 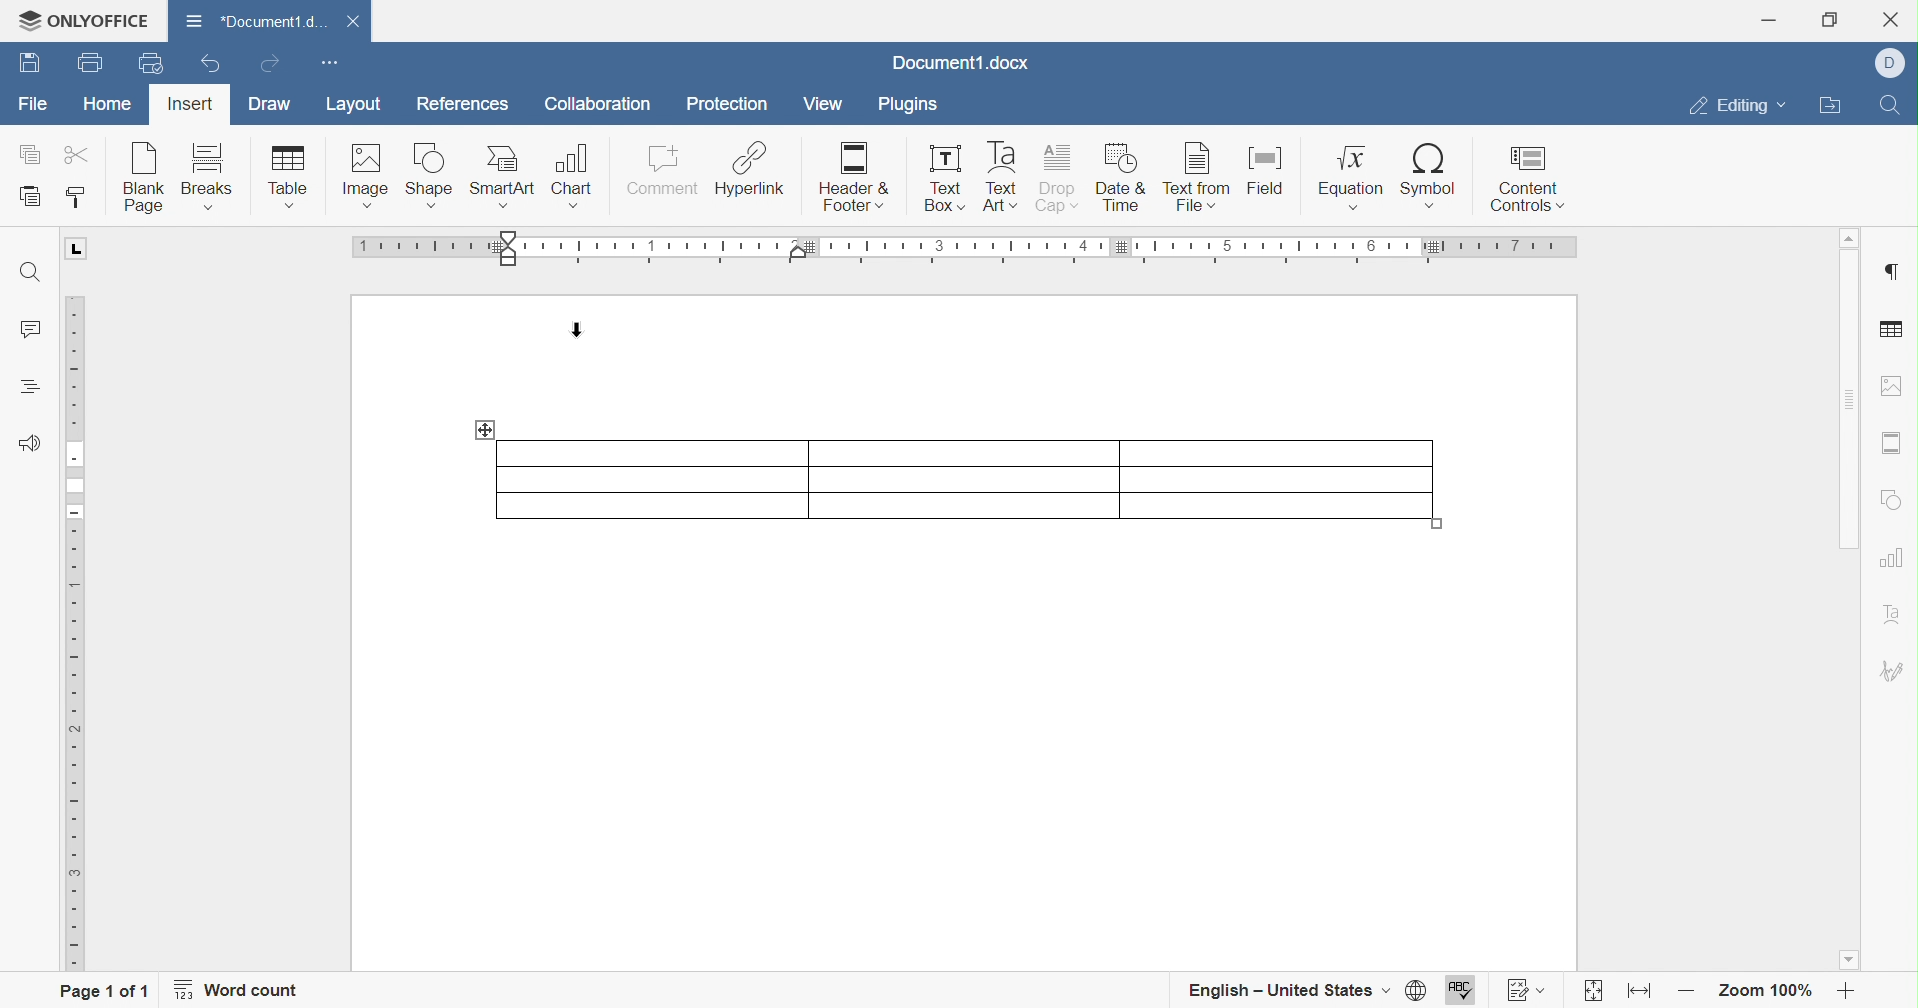 What do you see at coordinates (1898, 507) in the screenshot?
I see `Shape settings` at bounding box center [1898, 507].